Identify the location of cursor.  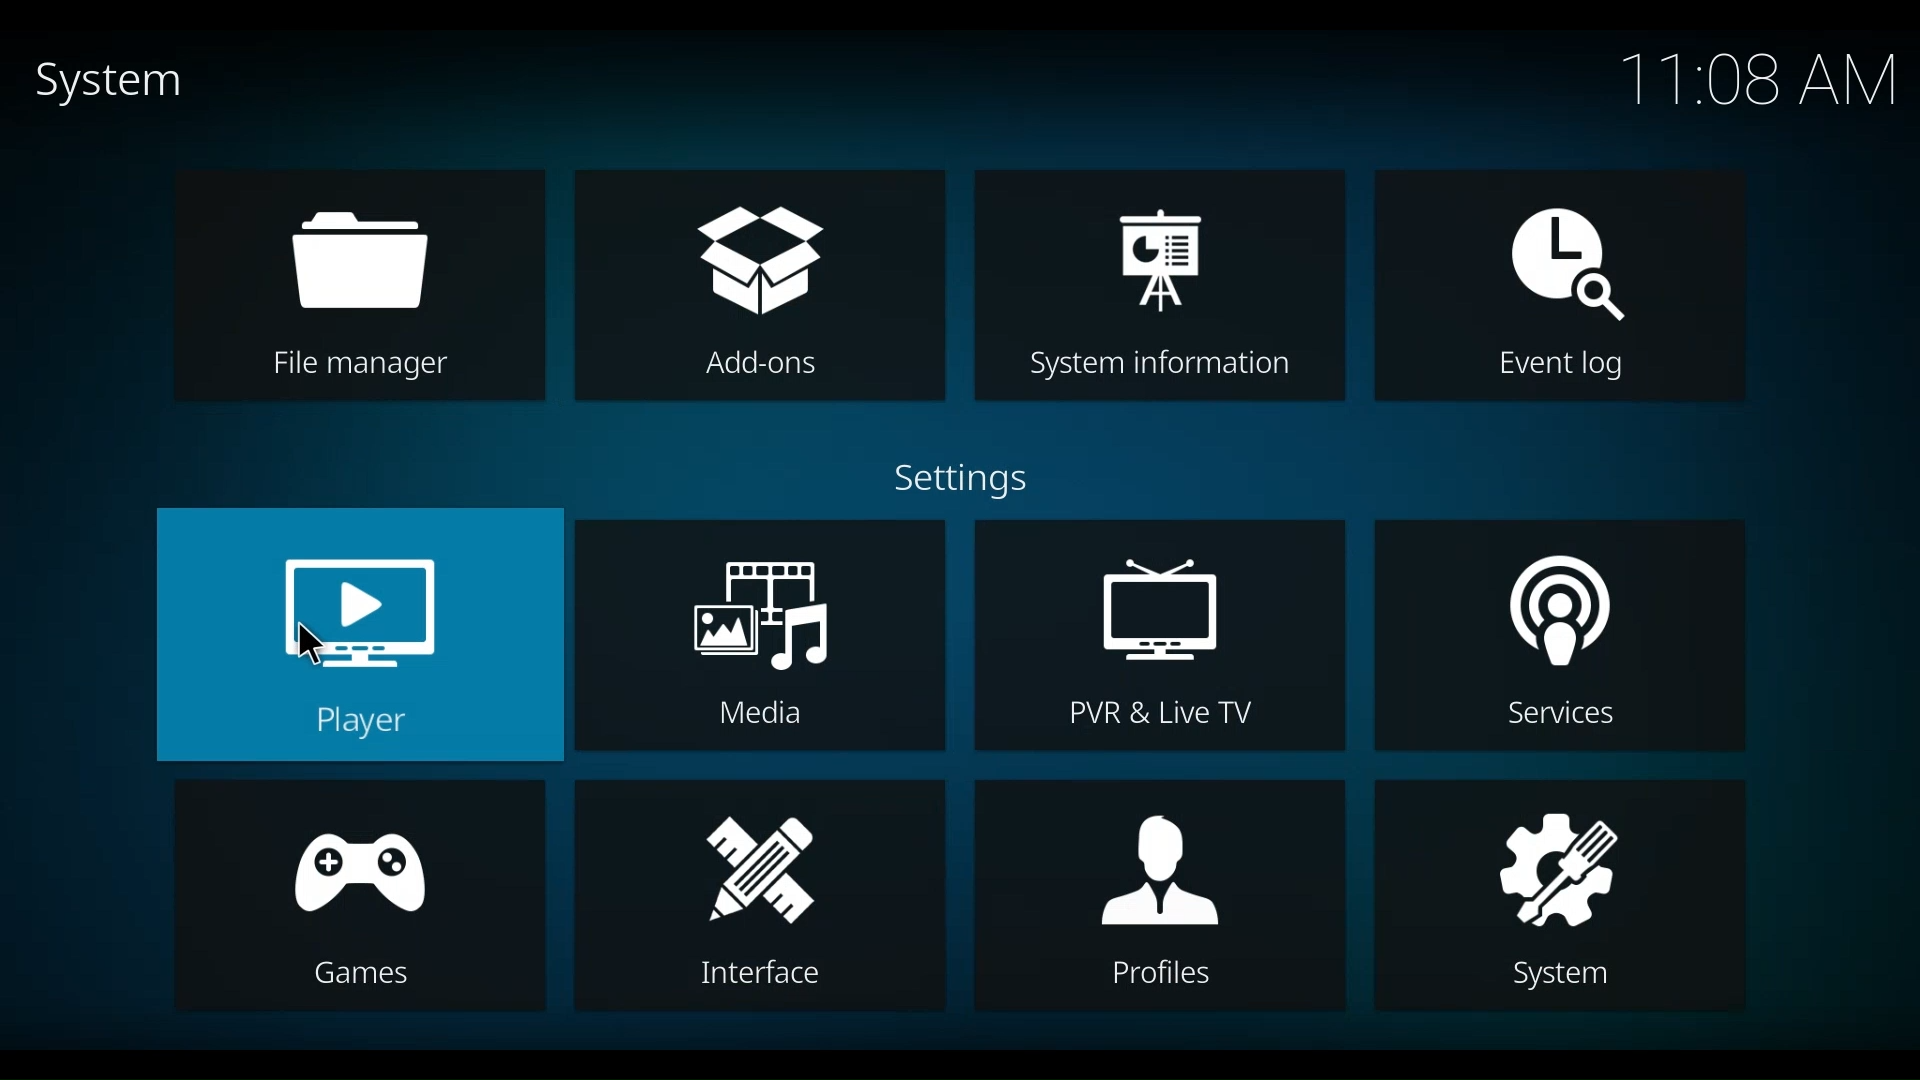
(304, 652).